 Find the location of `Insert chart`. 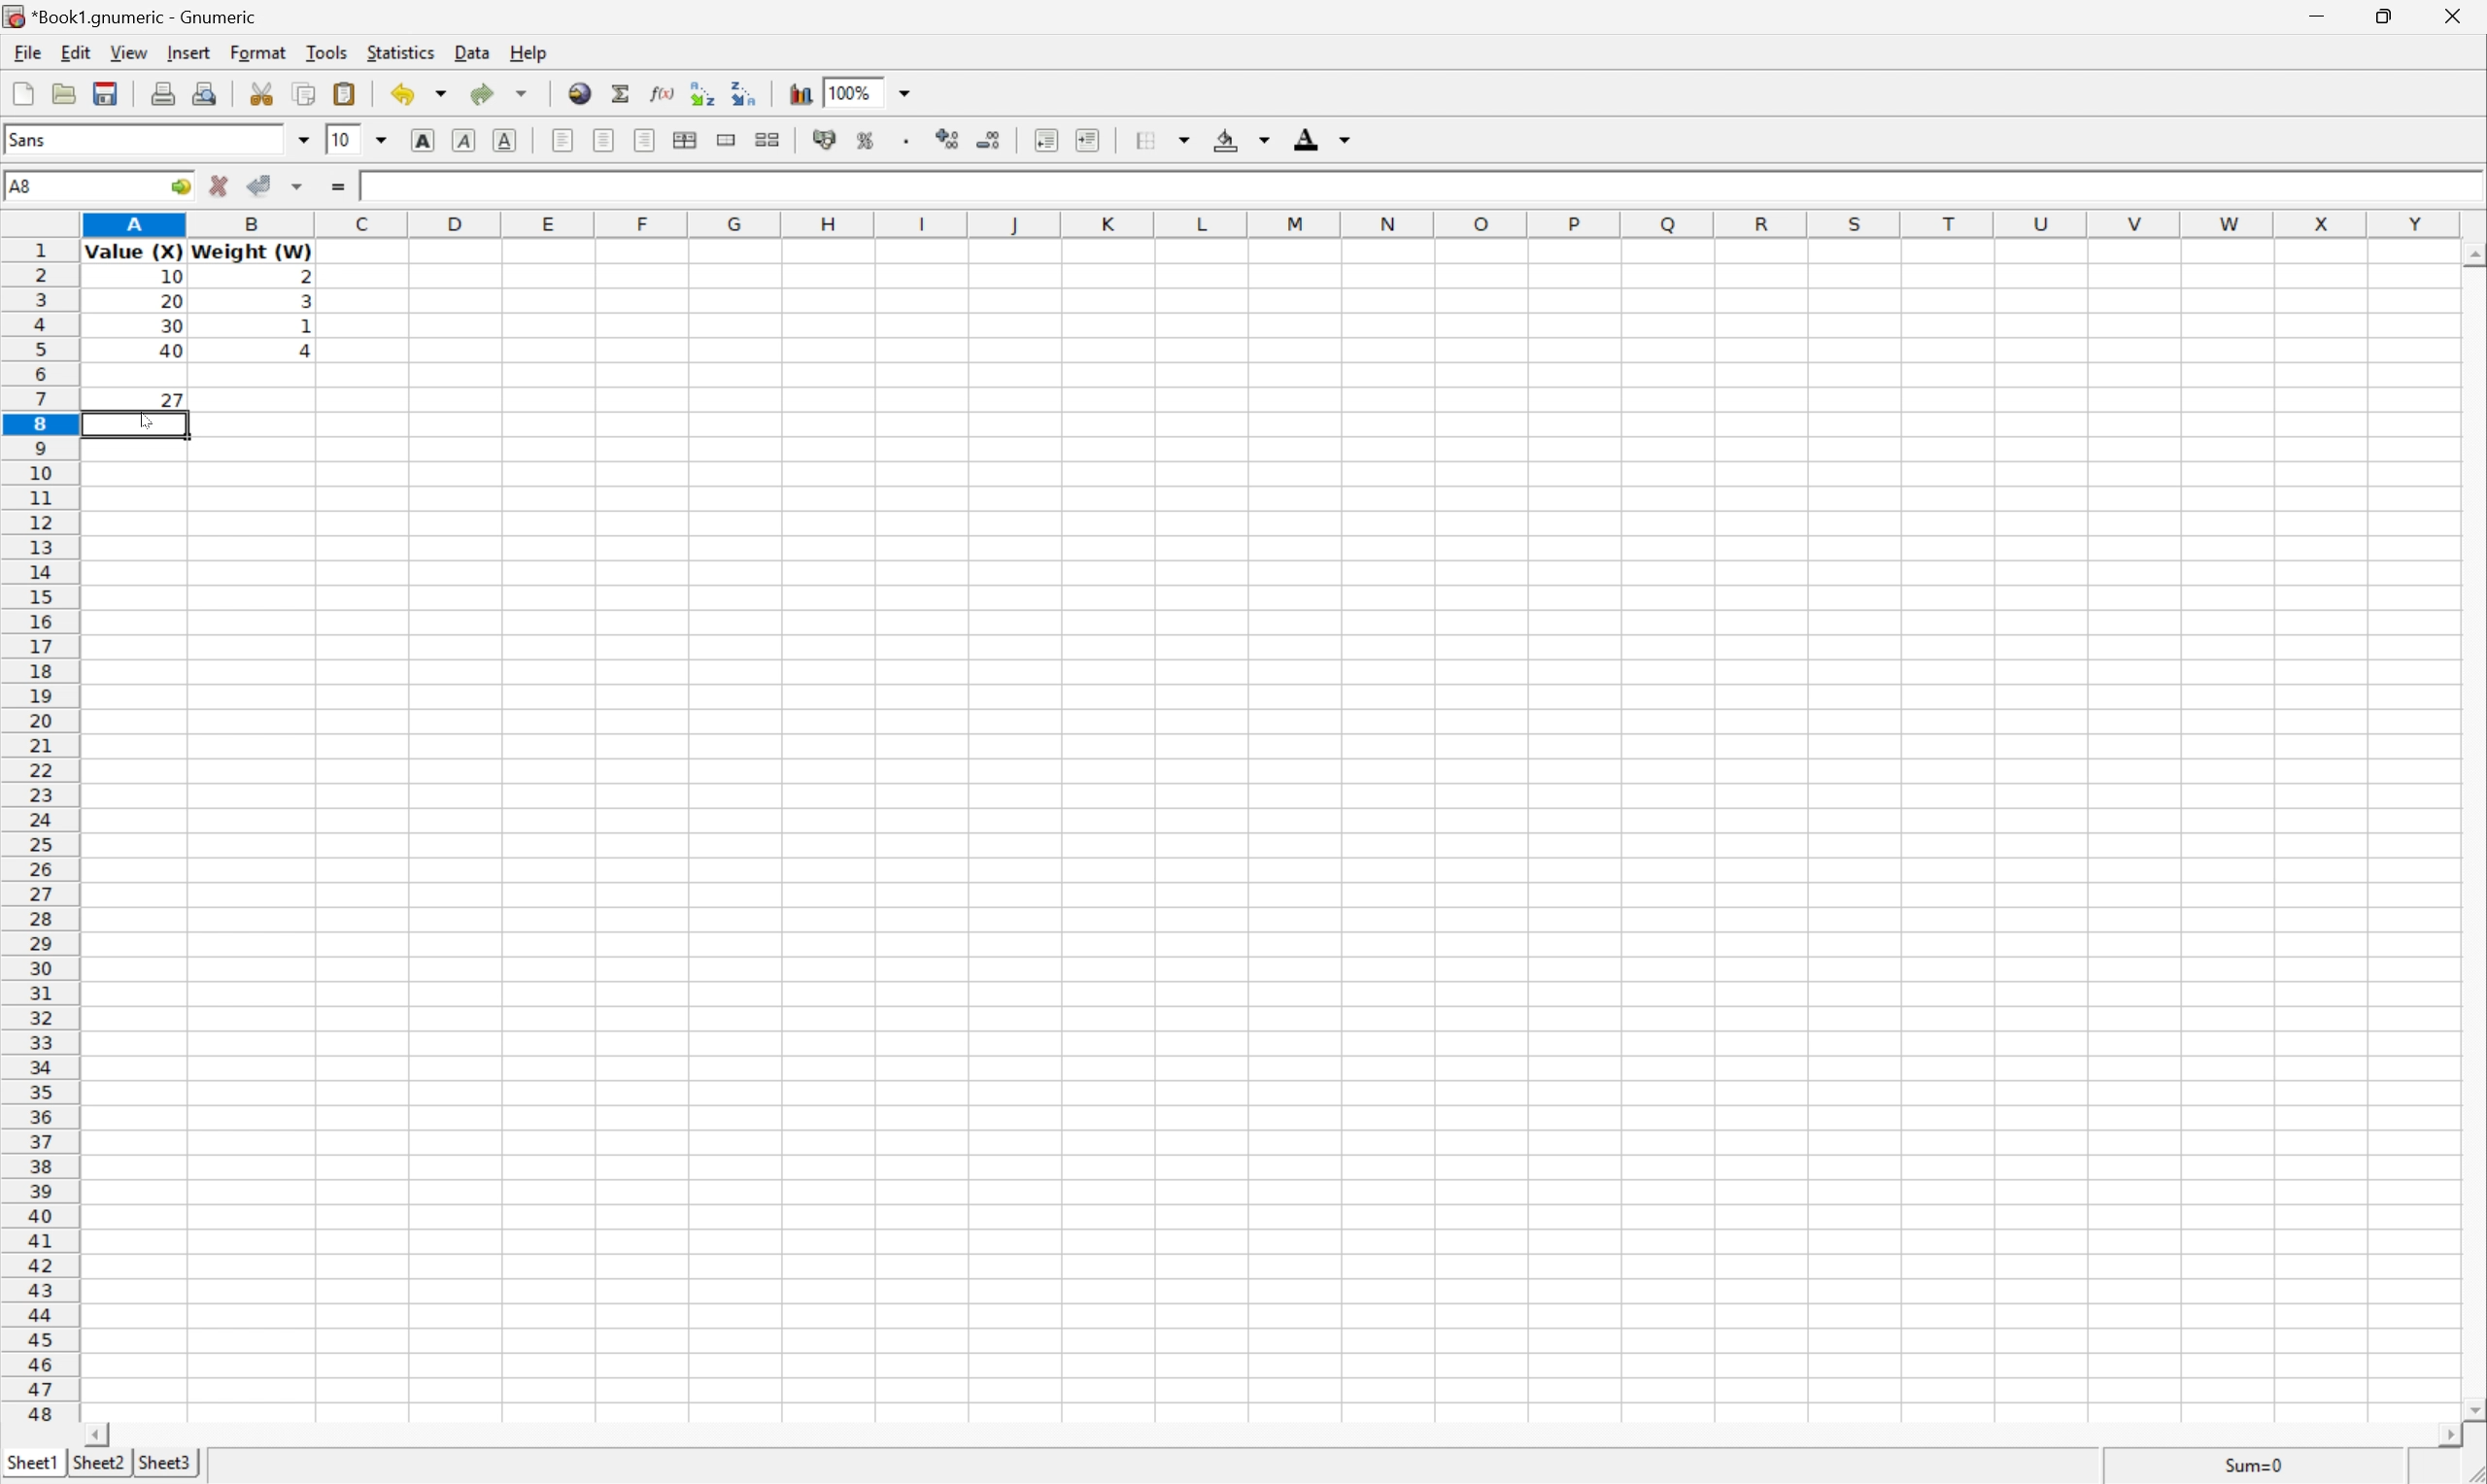

Insert chart is located at coordinates (801, 94).